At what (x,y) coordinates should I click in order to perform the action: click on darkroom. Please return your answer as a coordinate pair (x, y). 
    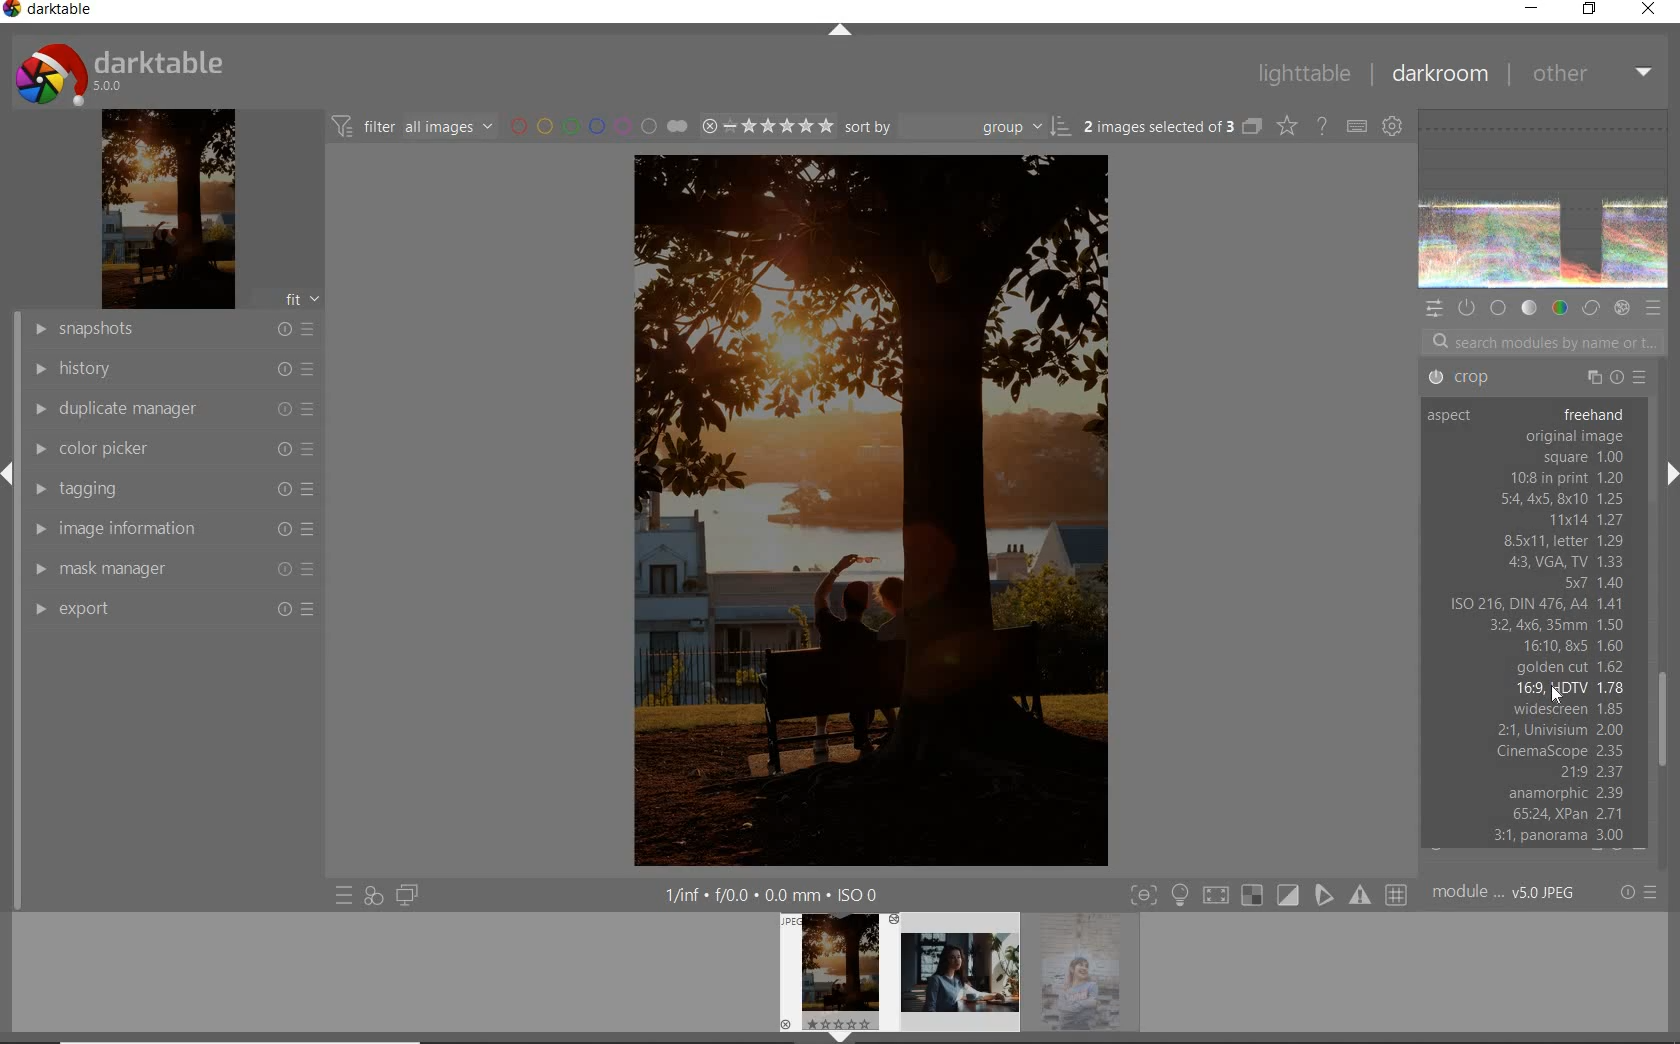
    Looking at the image, I should click on (1440, 75).